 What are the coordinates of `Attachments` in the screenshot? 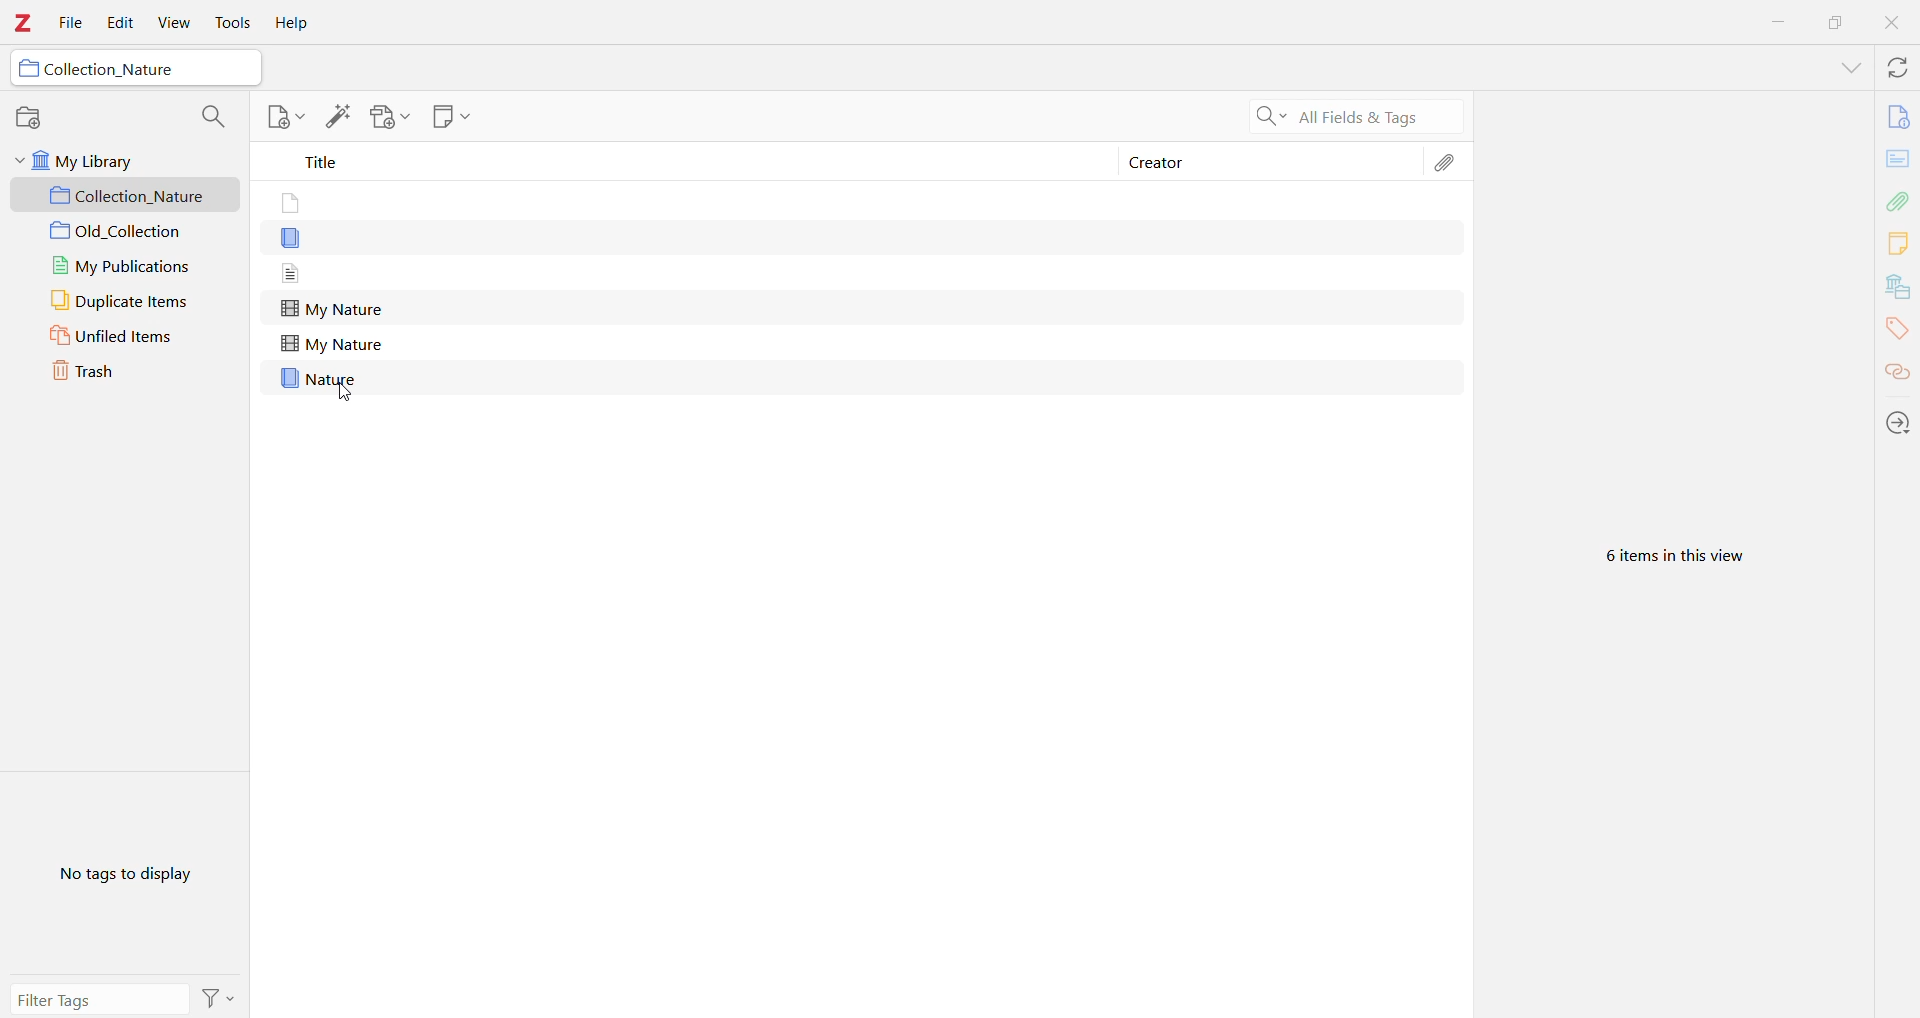 It's located at (1448, 167).